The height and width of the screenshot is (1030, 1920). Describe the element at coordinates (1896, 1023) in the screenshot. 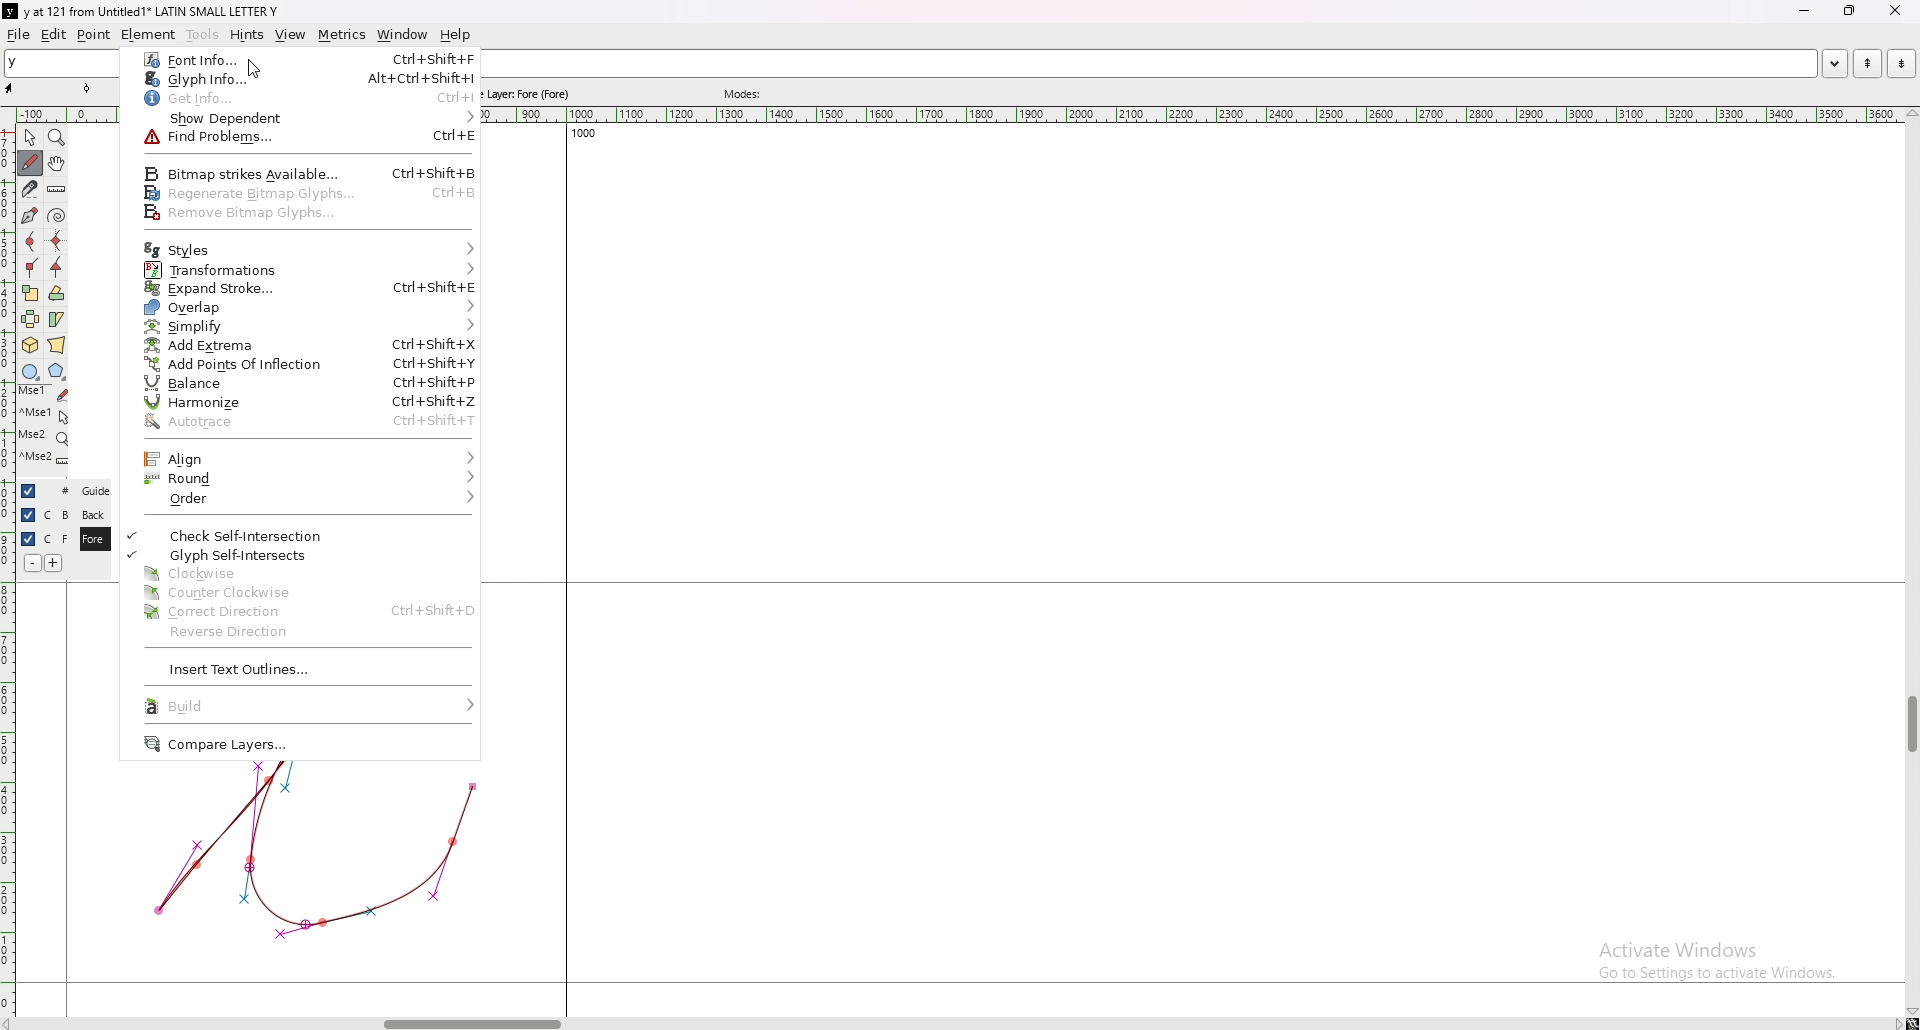

I see `scroll right` at that location.